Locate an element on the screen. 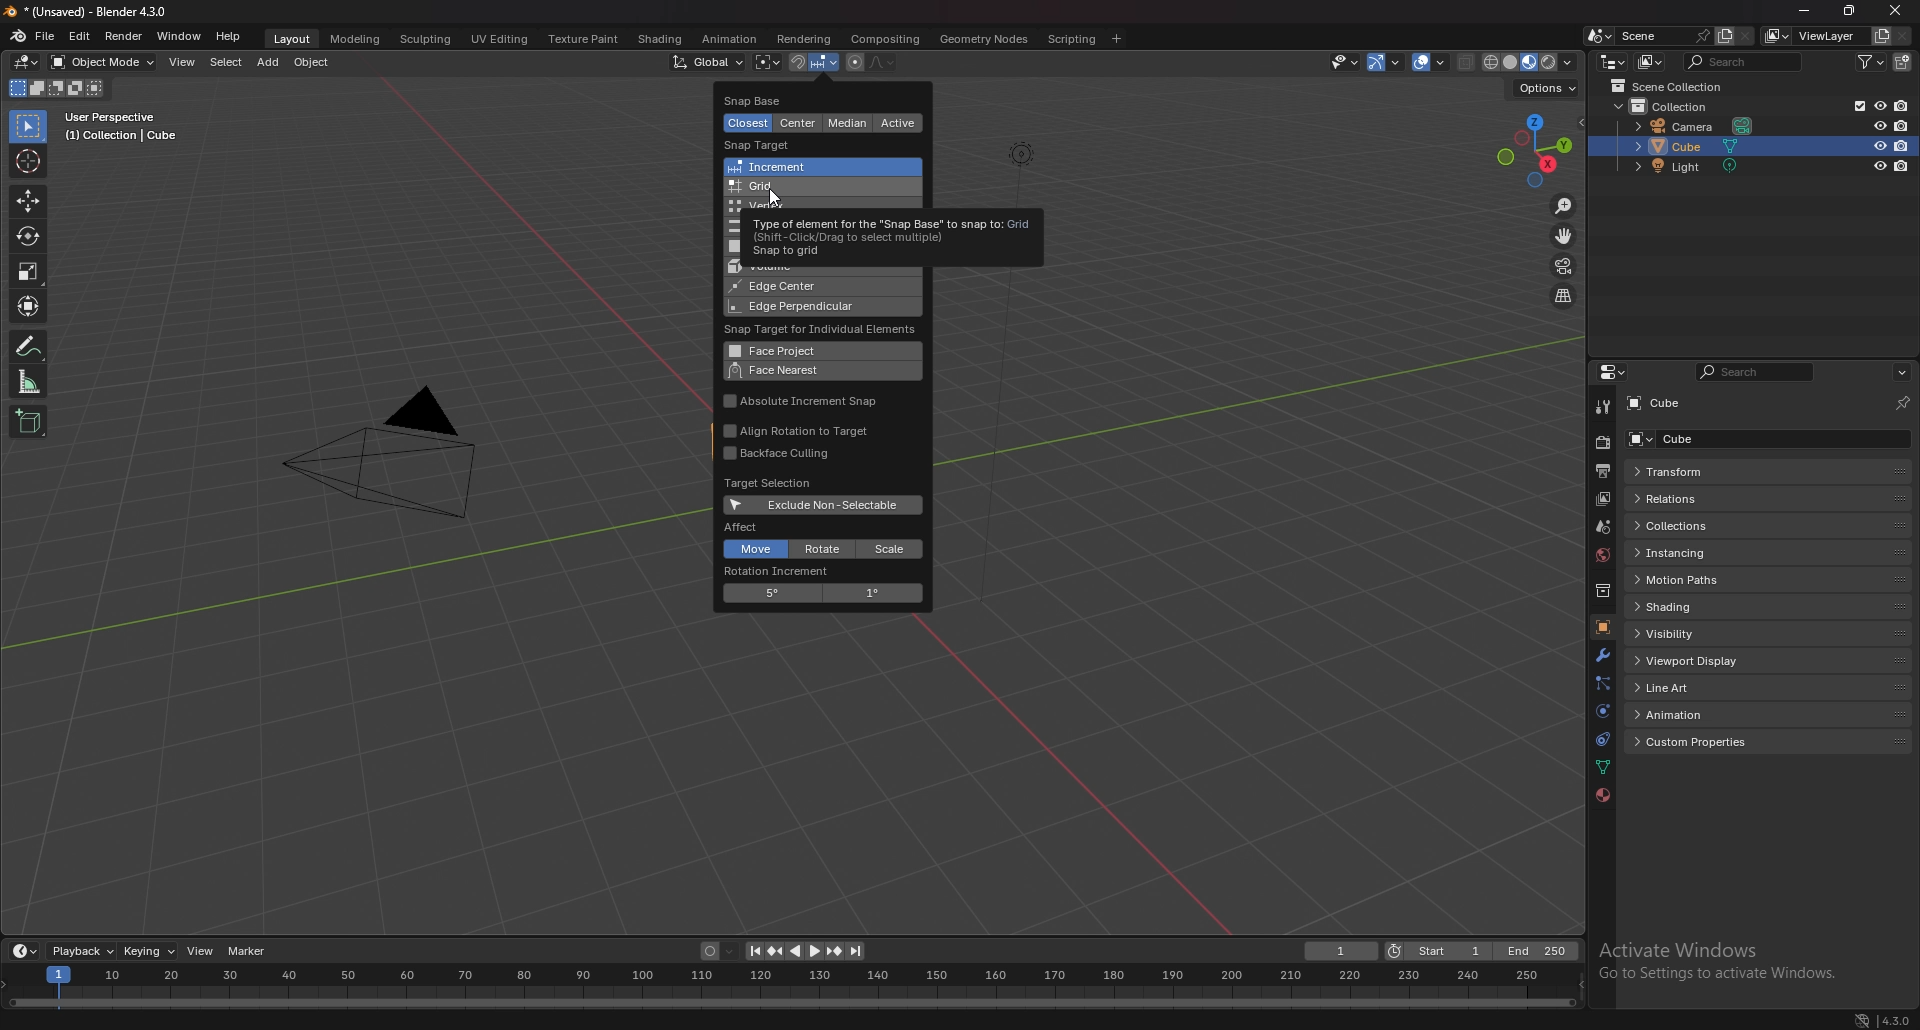 This screenshot has height=1030, width=1920. modifier is located at coordinates (1602, 655).